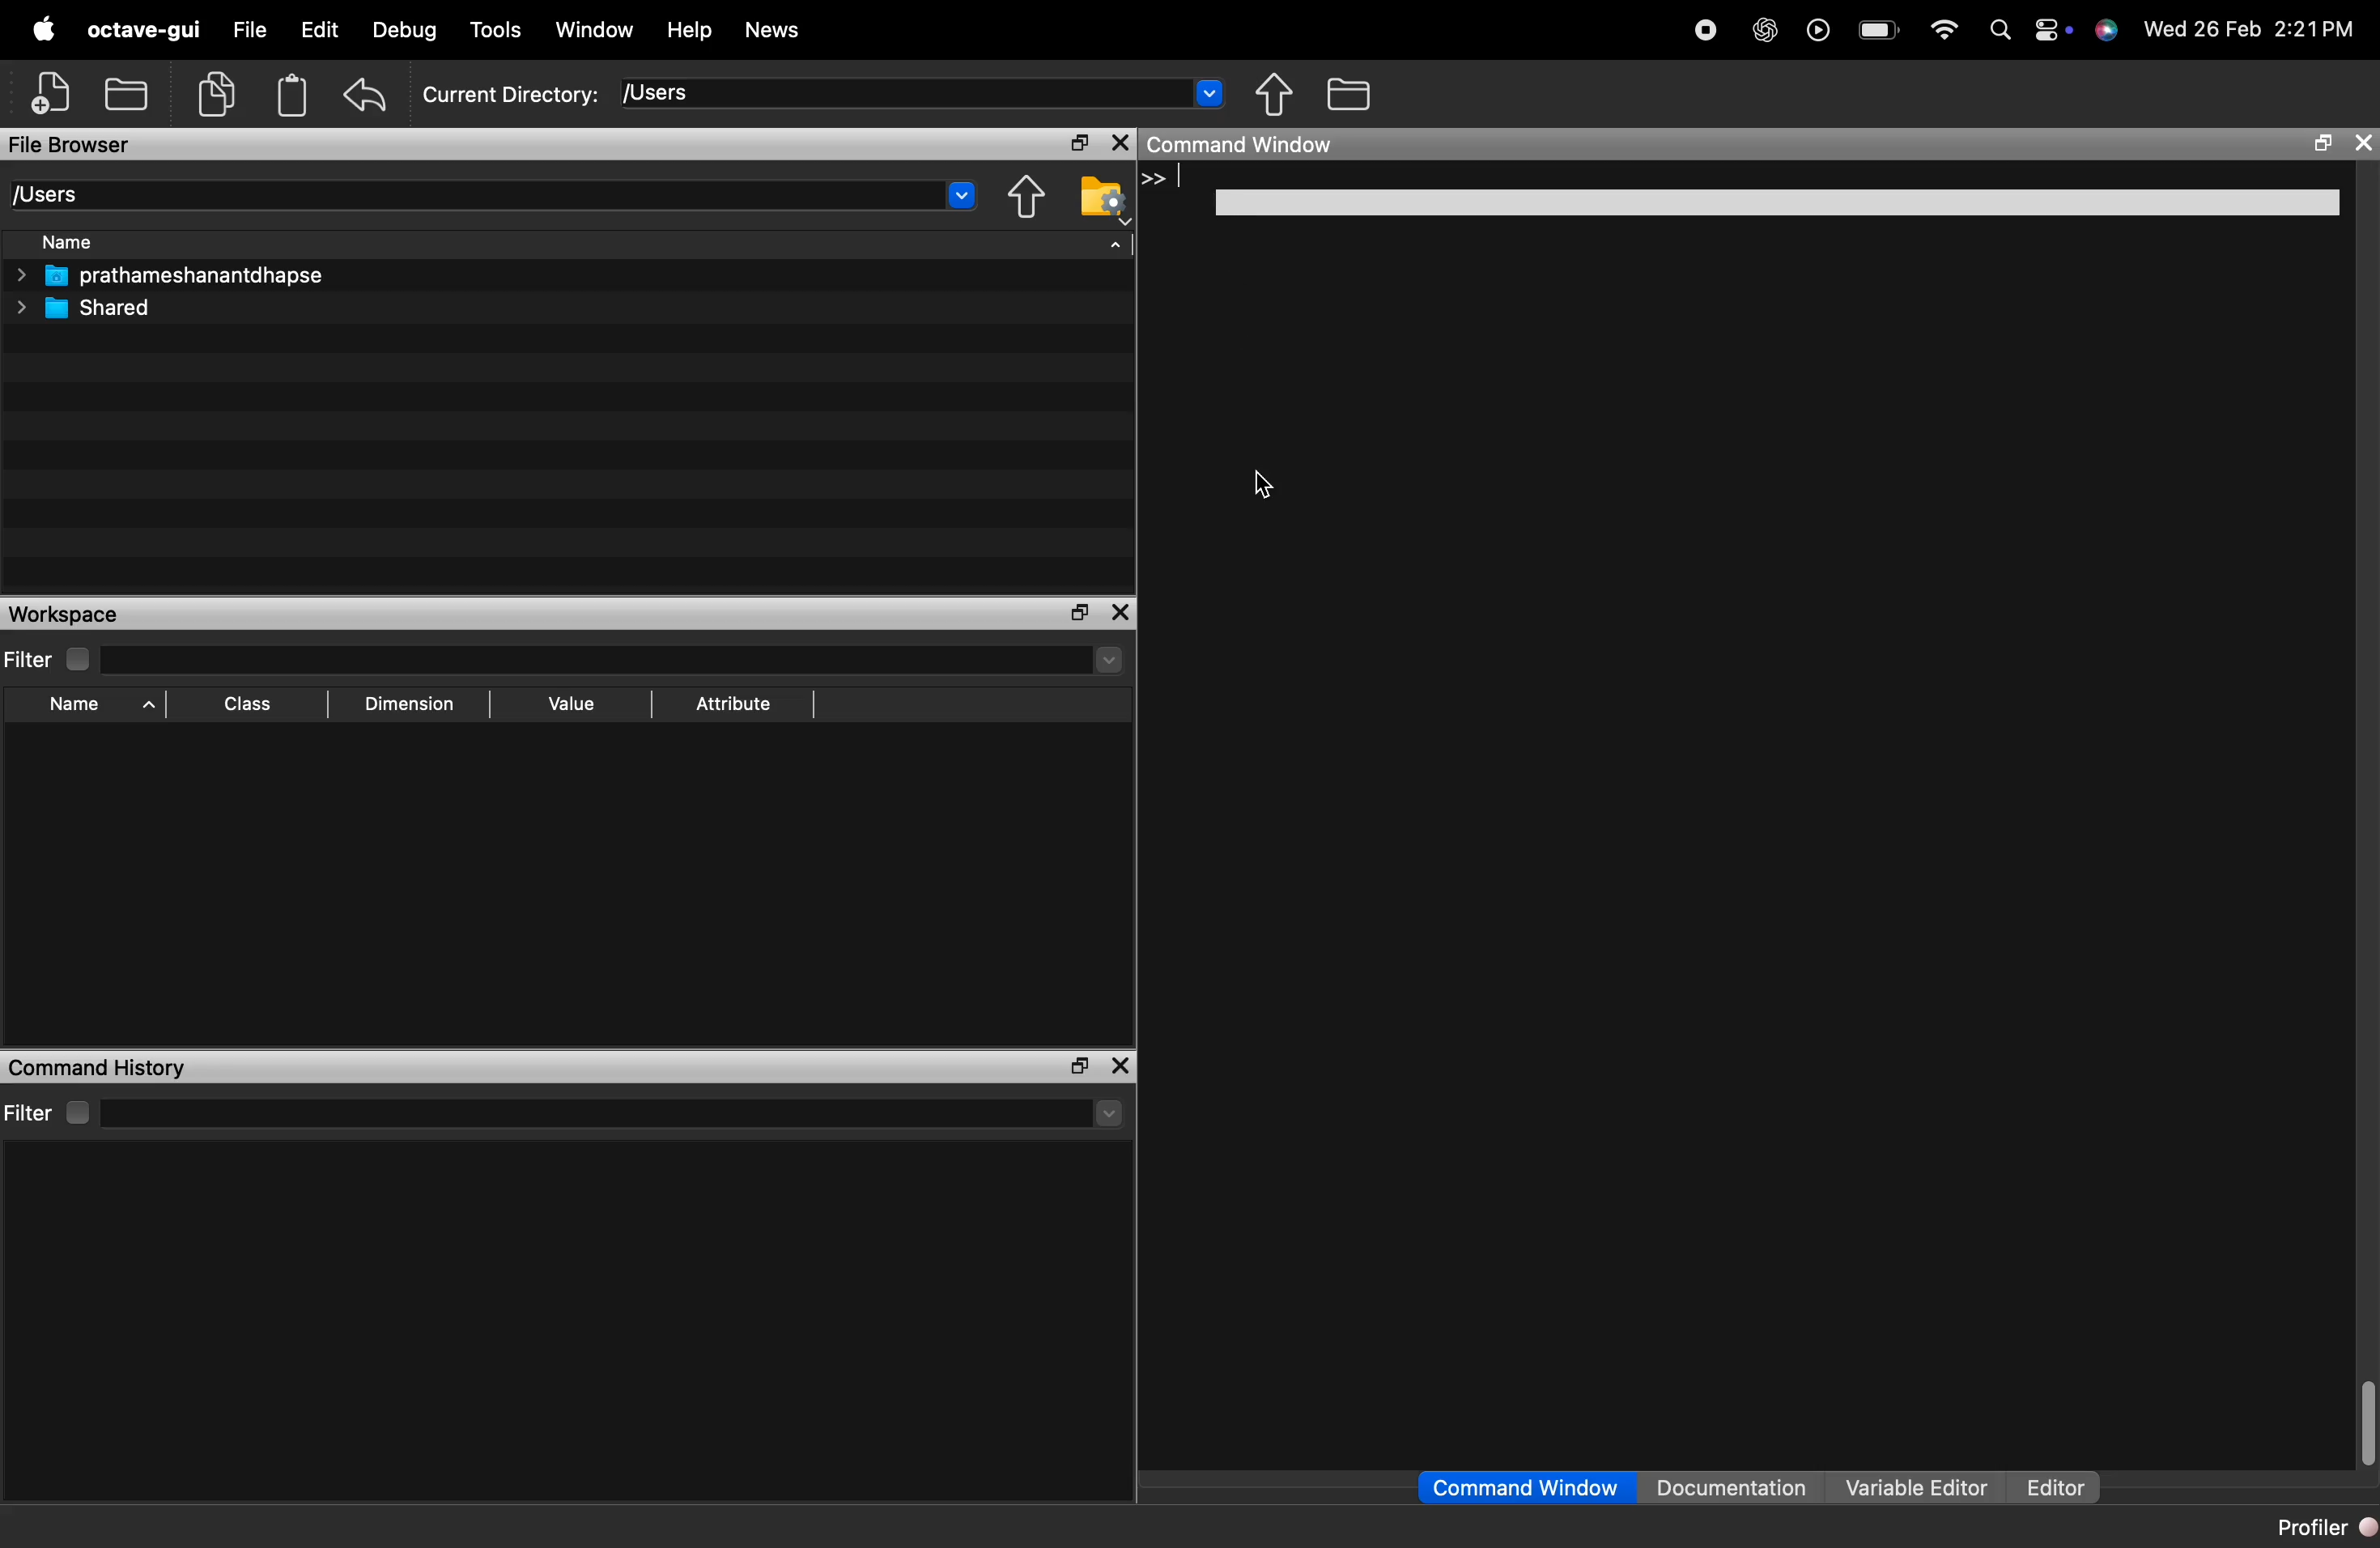 The height and width of the screenshot is (1548, 2380). What do you see at coordinates (1998, 30) in the screenshot?
I see `search` at bounding box center [1998, 30].